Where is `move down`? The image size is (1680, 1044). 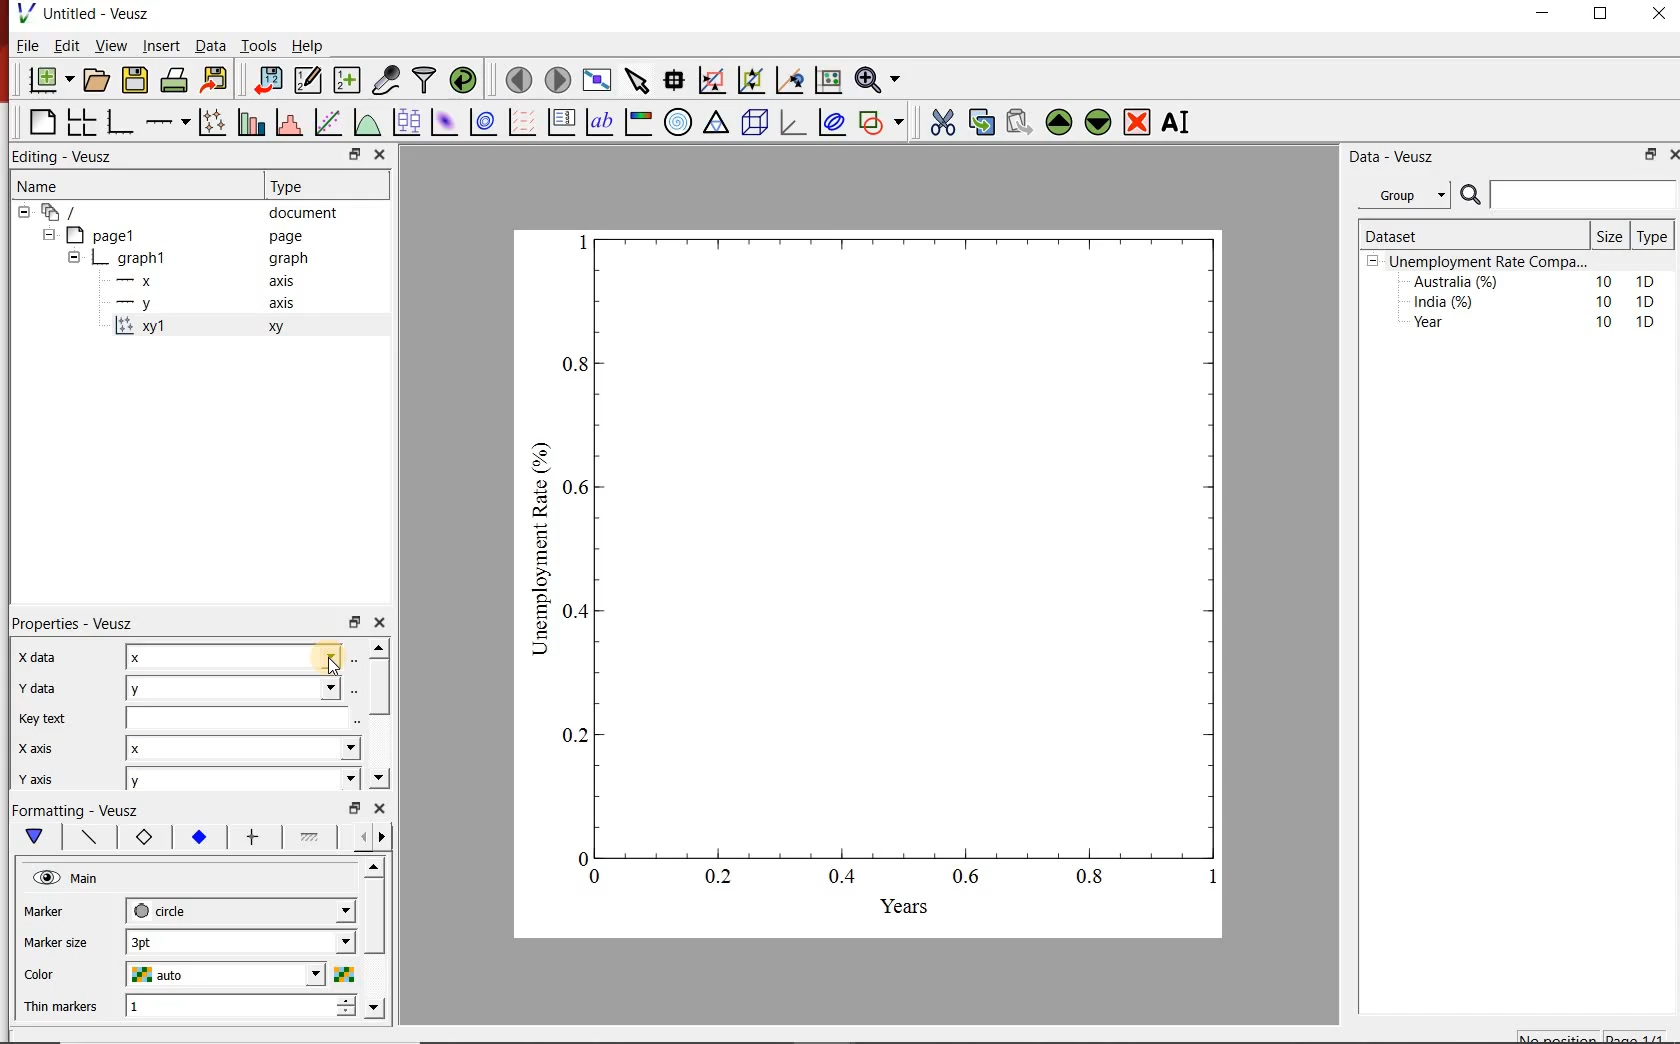 move down is located at coordinates (378, 777).